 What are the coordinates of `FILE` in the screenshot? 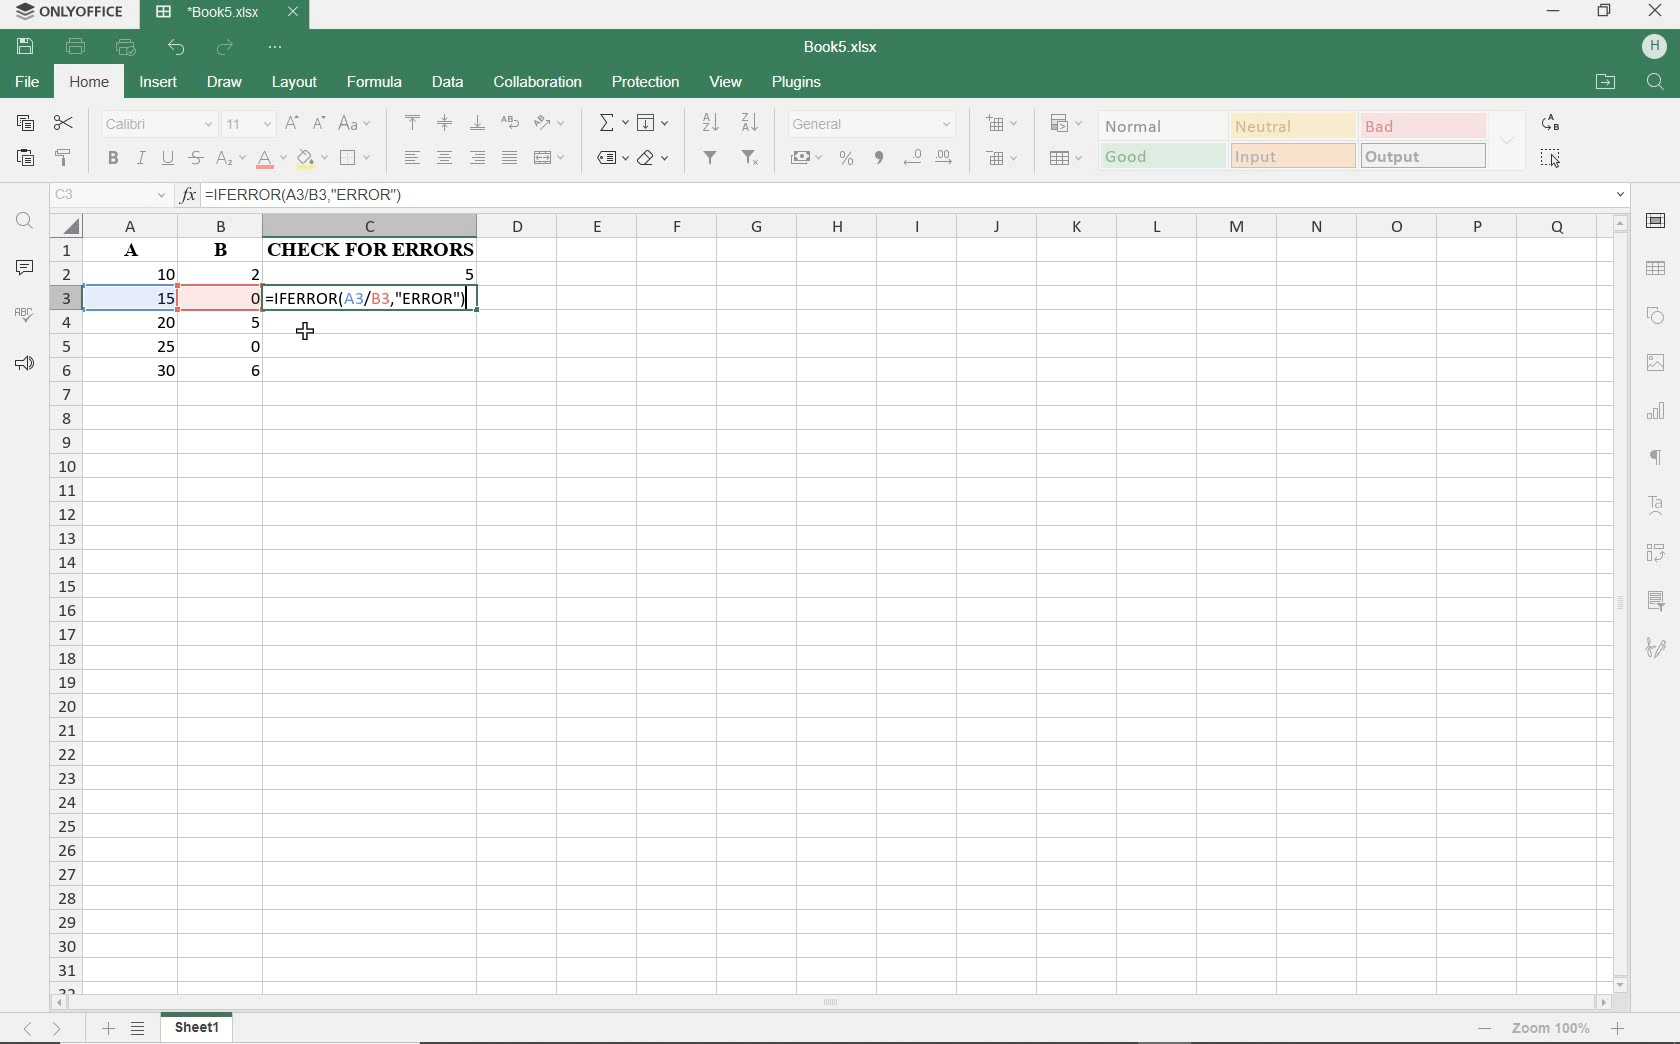 It's located at (24, 82).